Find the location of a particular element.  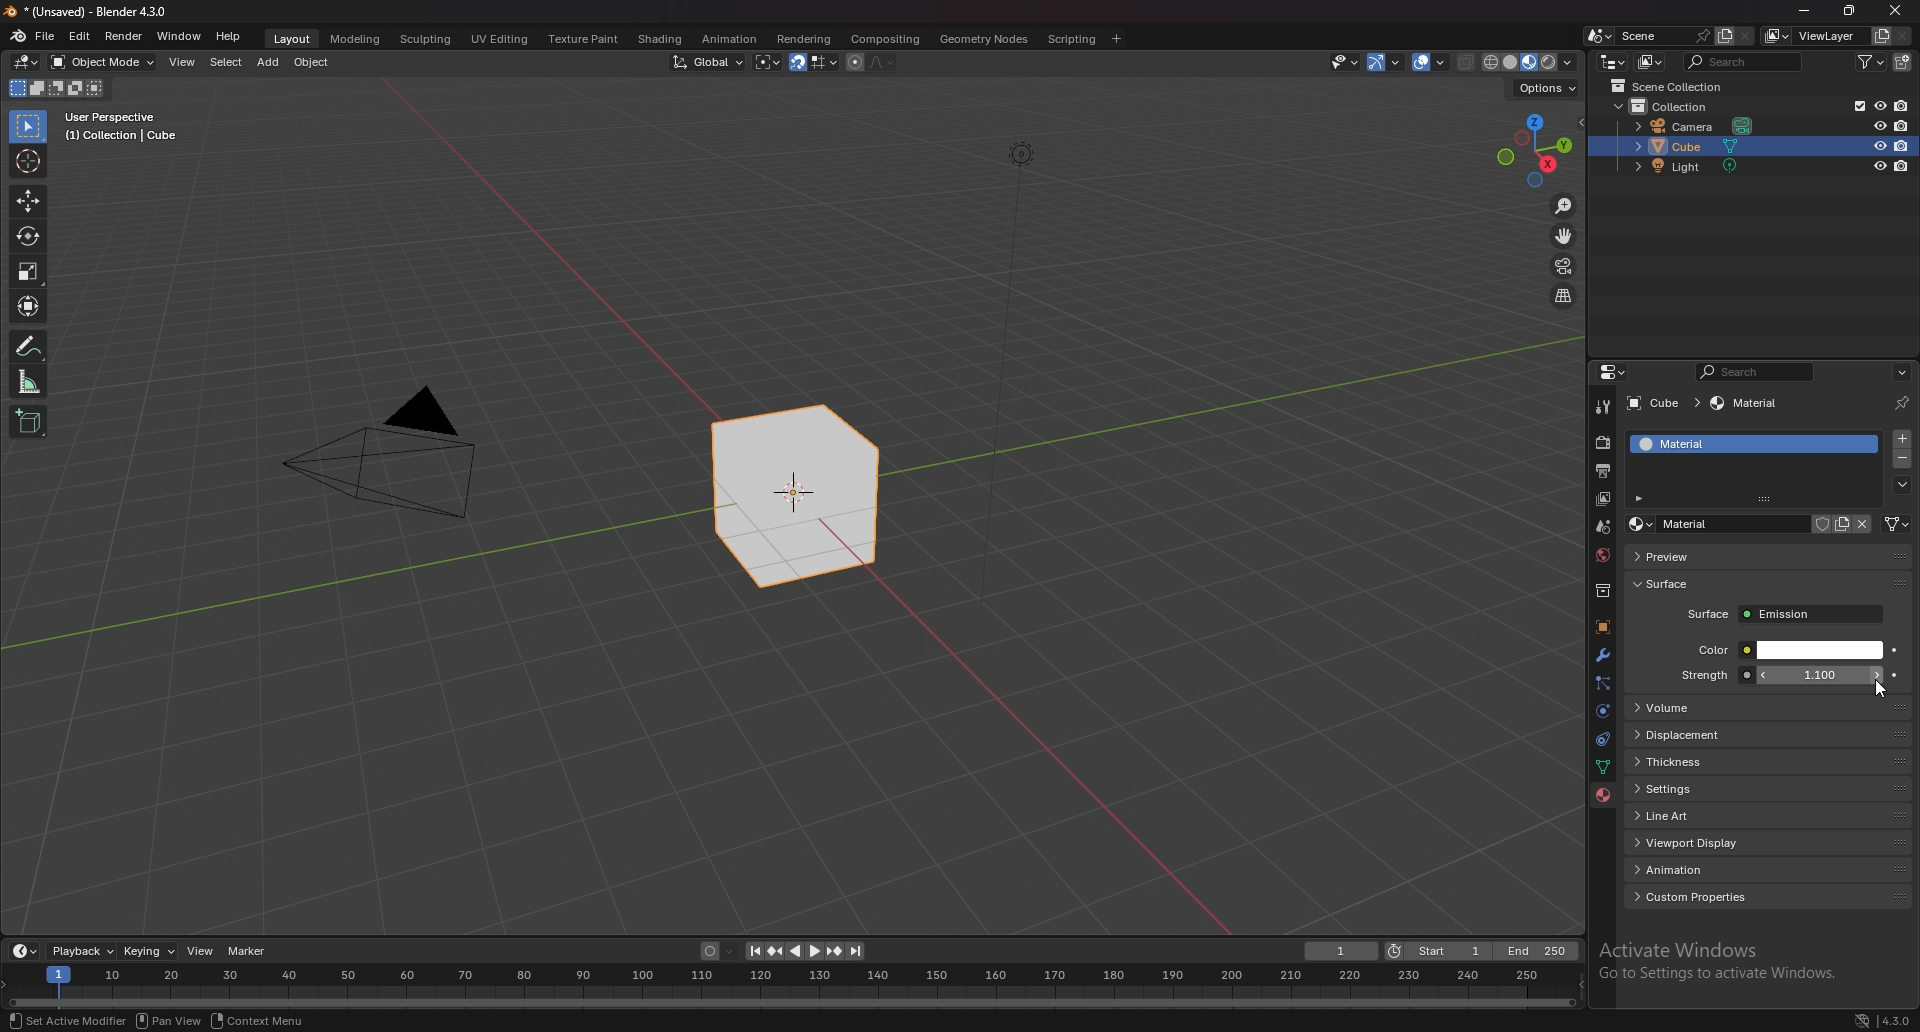

disable in renders is located at coordinates (1902, 166).